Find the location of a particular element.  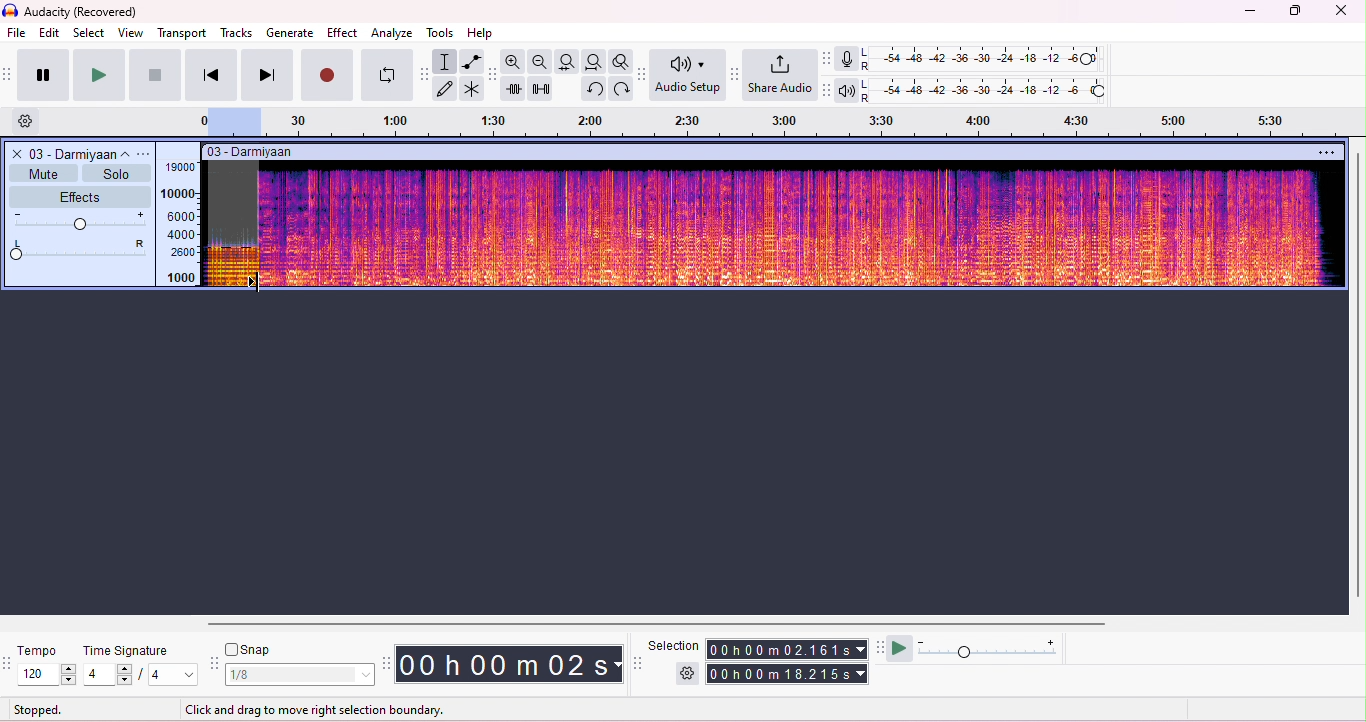

minimize is located at coordinates (1250, 14).